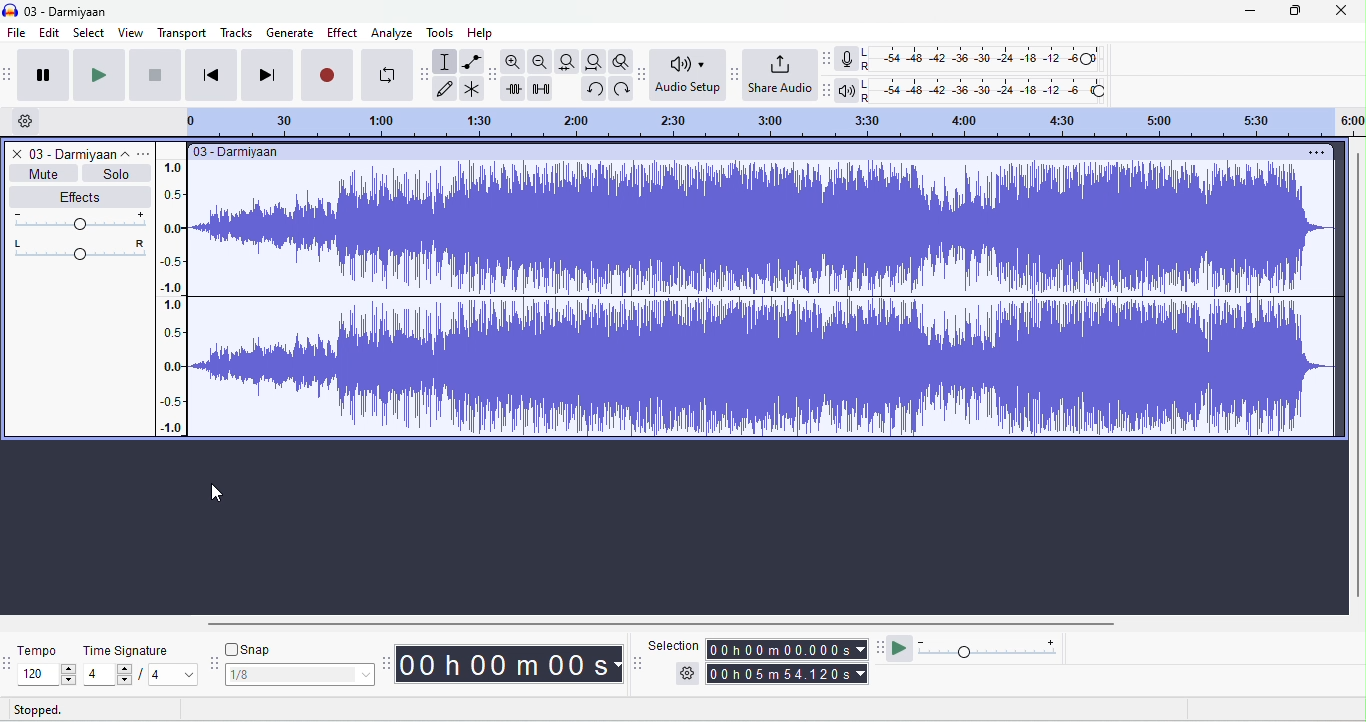 This screenshot has height=722, width=1366. I want to click on mute, so click(42, 173).